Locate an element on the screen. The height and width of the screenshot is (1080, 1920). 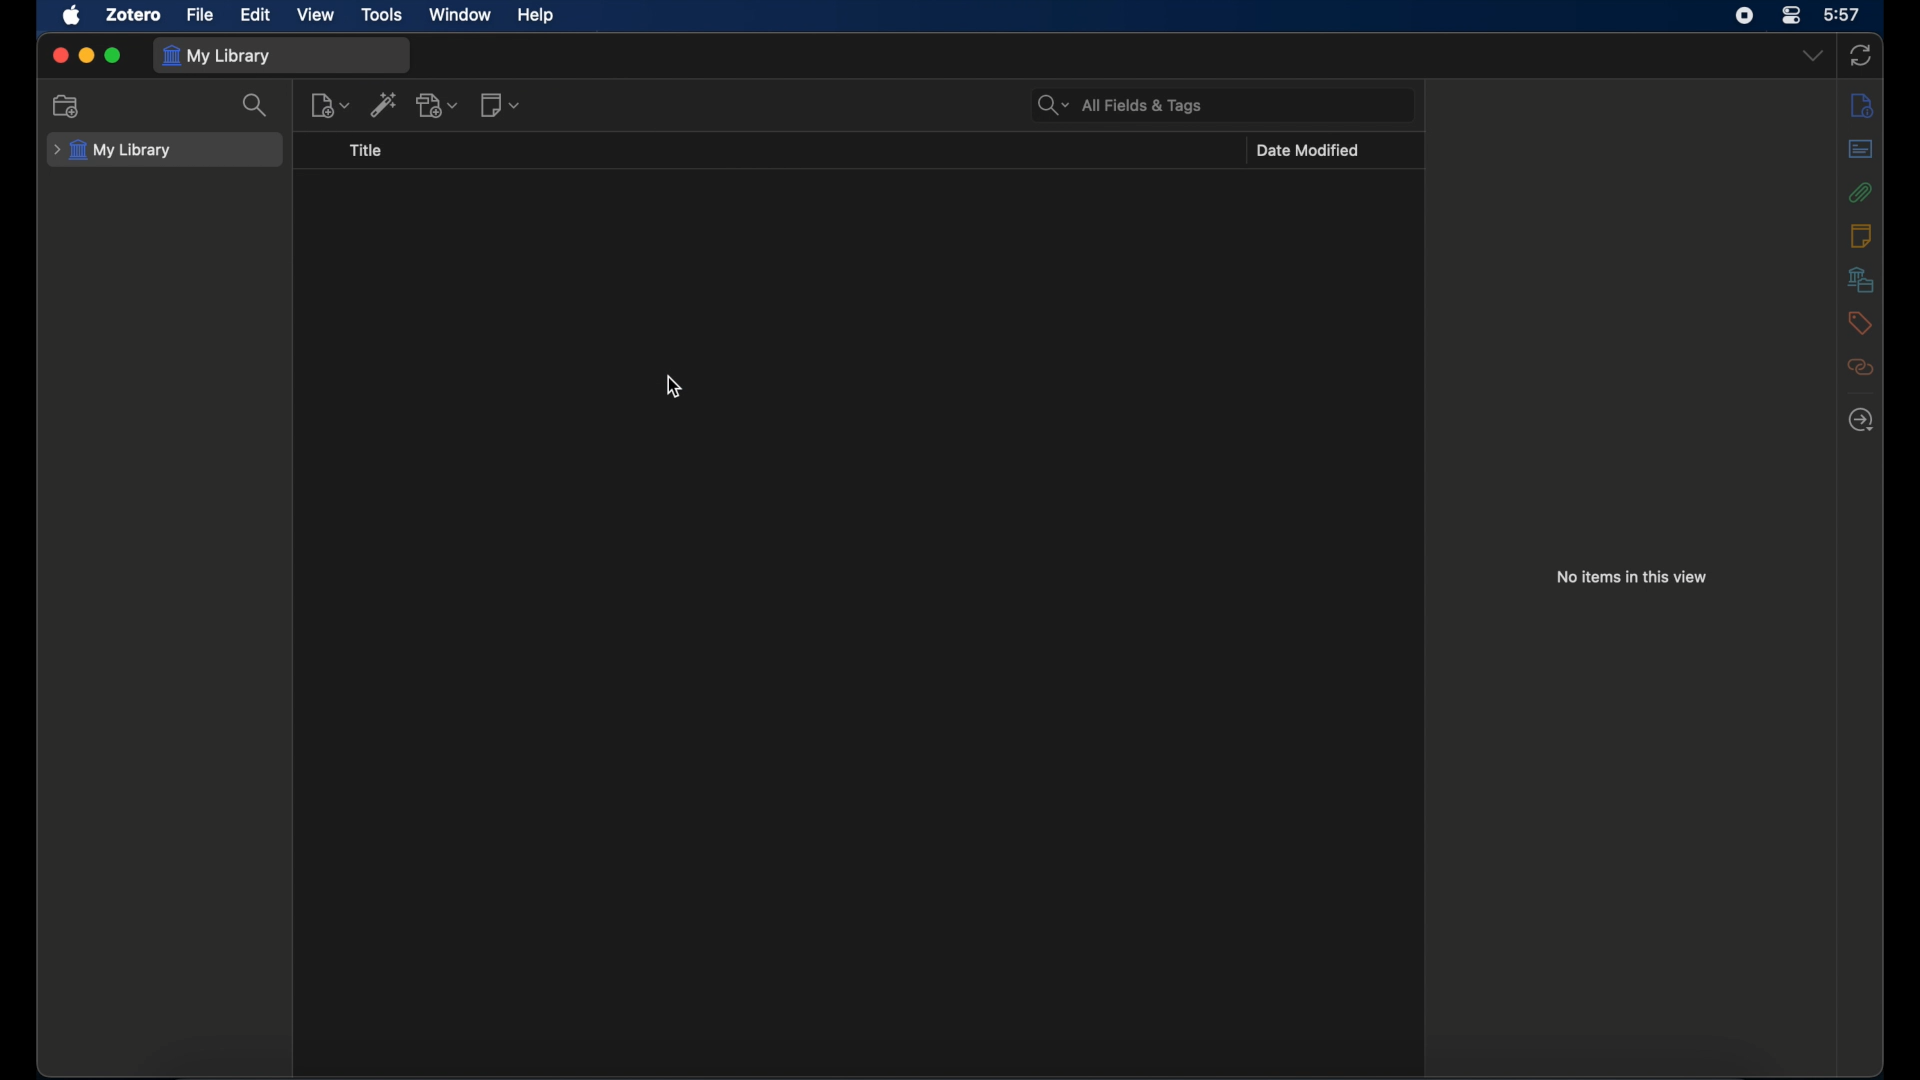
screen recorder  is located at coordinates (1744, 15).